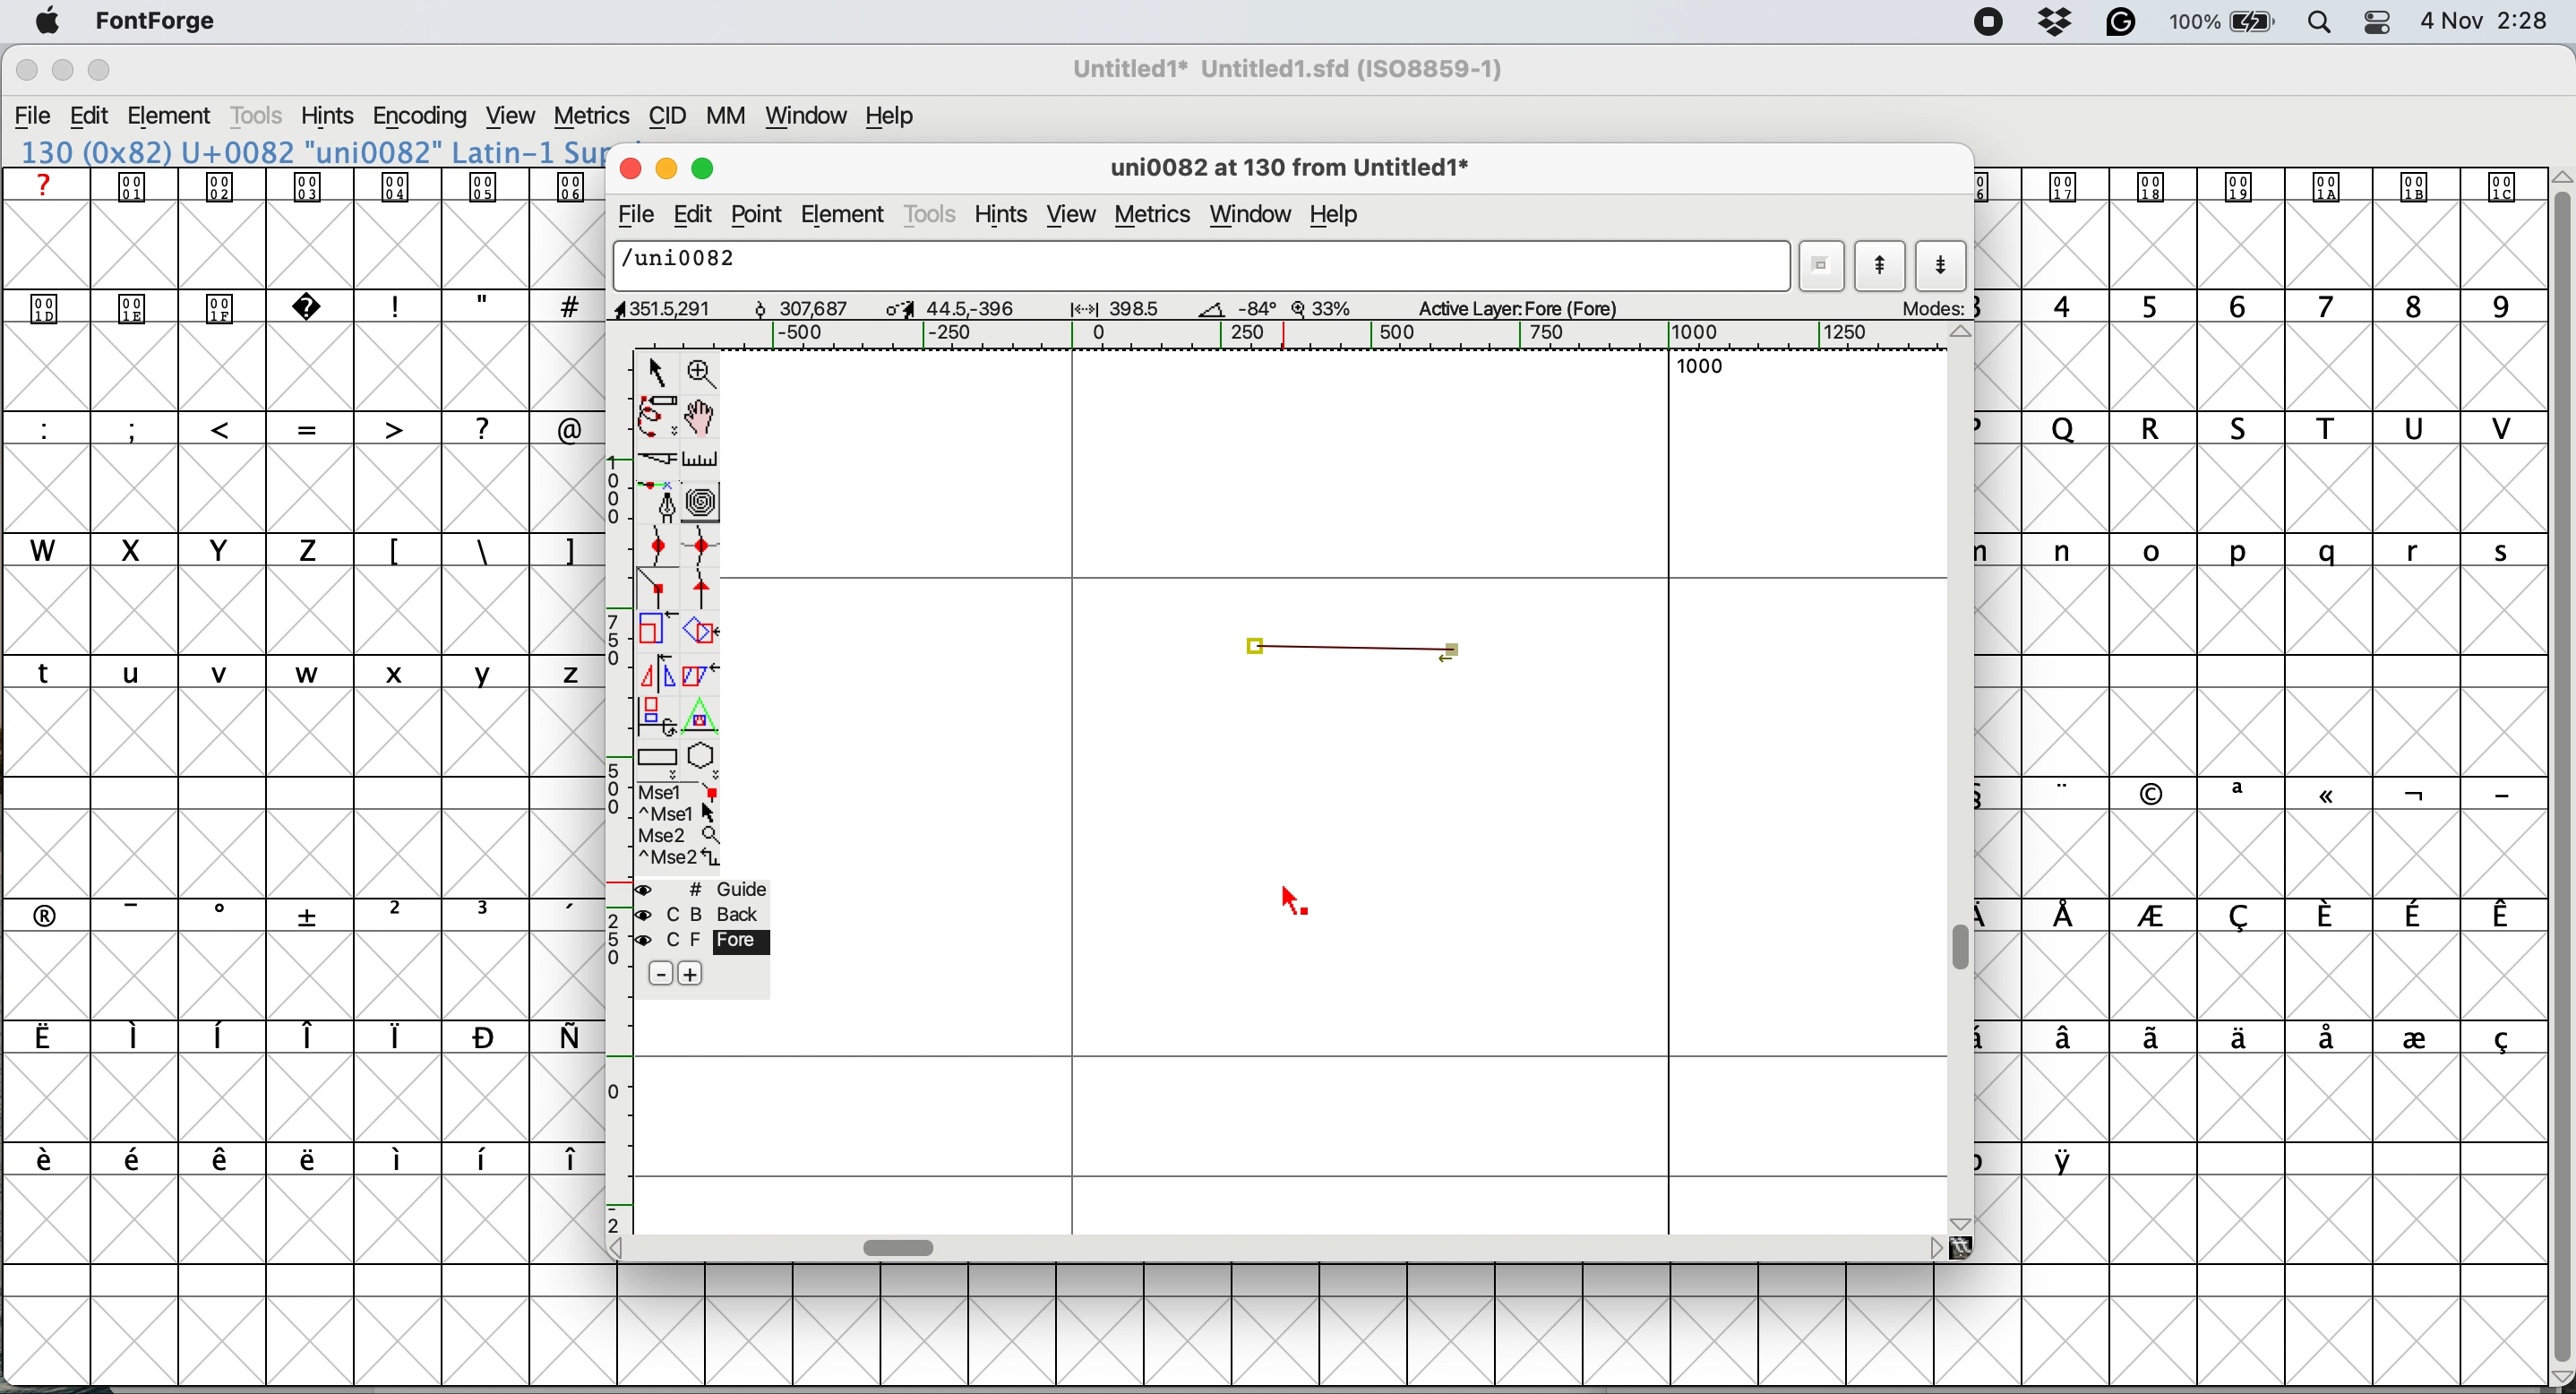 The width and height of the screenshot is (2576, 1394). I want to click on special characters, so click(303, 427).